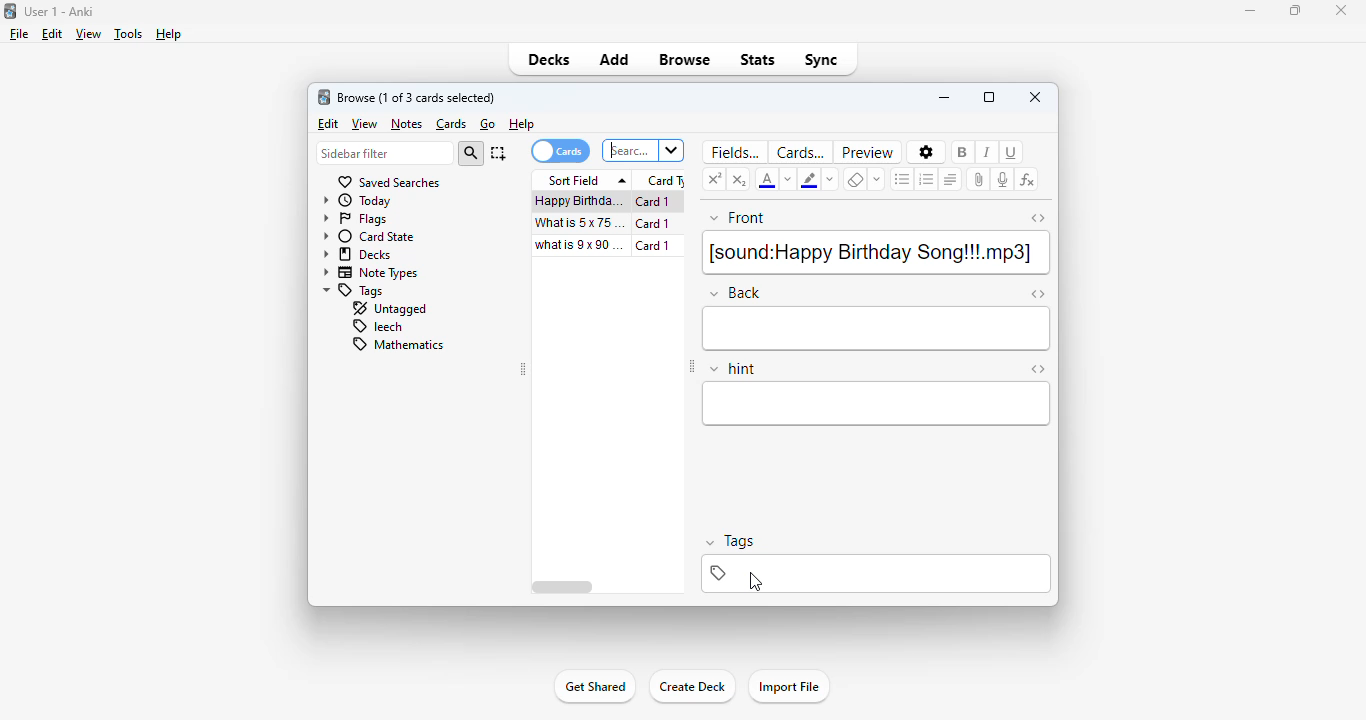 This screenshot has width=1366, height=720. Describe the element at coordinates (790, 687) in the screenshot. I see `import file` at that location.